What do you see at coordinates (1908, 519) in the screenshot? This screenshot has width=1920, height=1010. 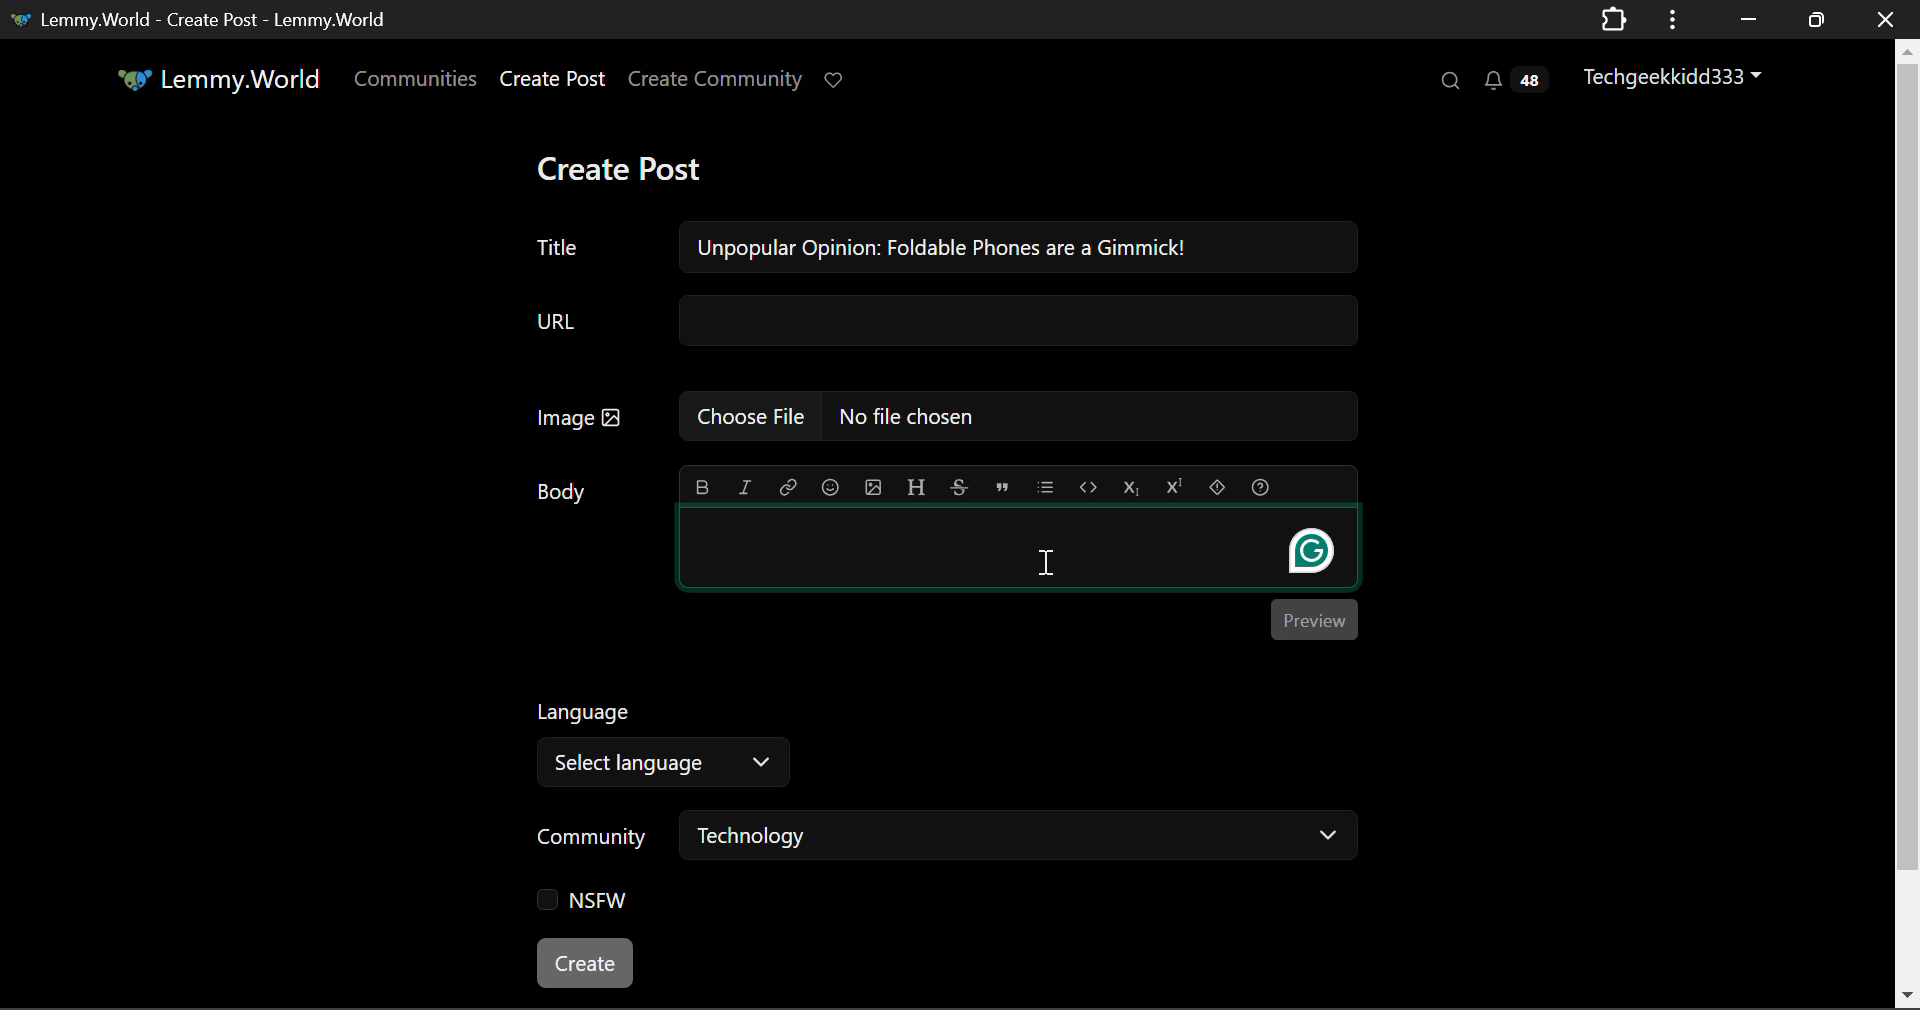 I see `Scroll Bar` at bounding box center [1908, 519].